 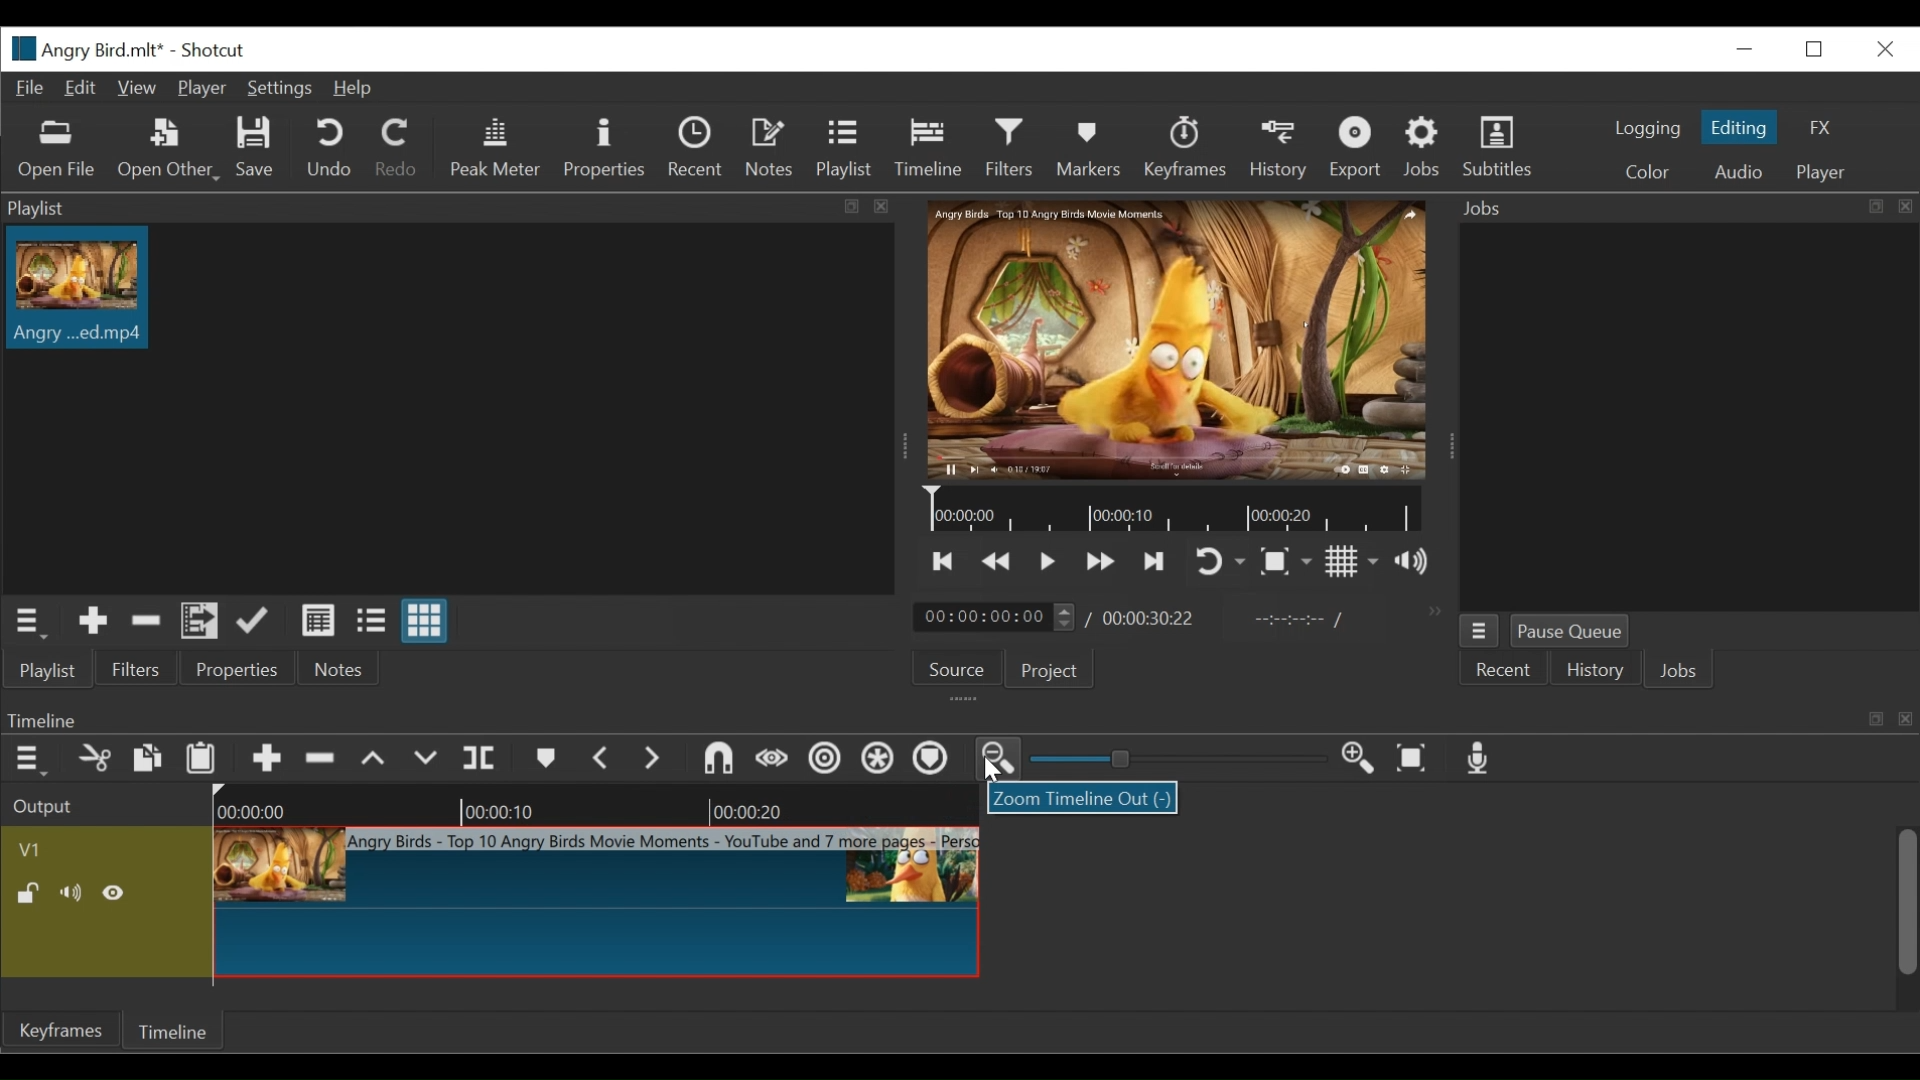 What do you see at coordinates (1357, 149) in the screenshot?
I see `Export` at bounding box center [1357, 149].